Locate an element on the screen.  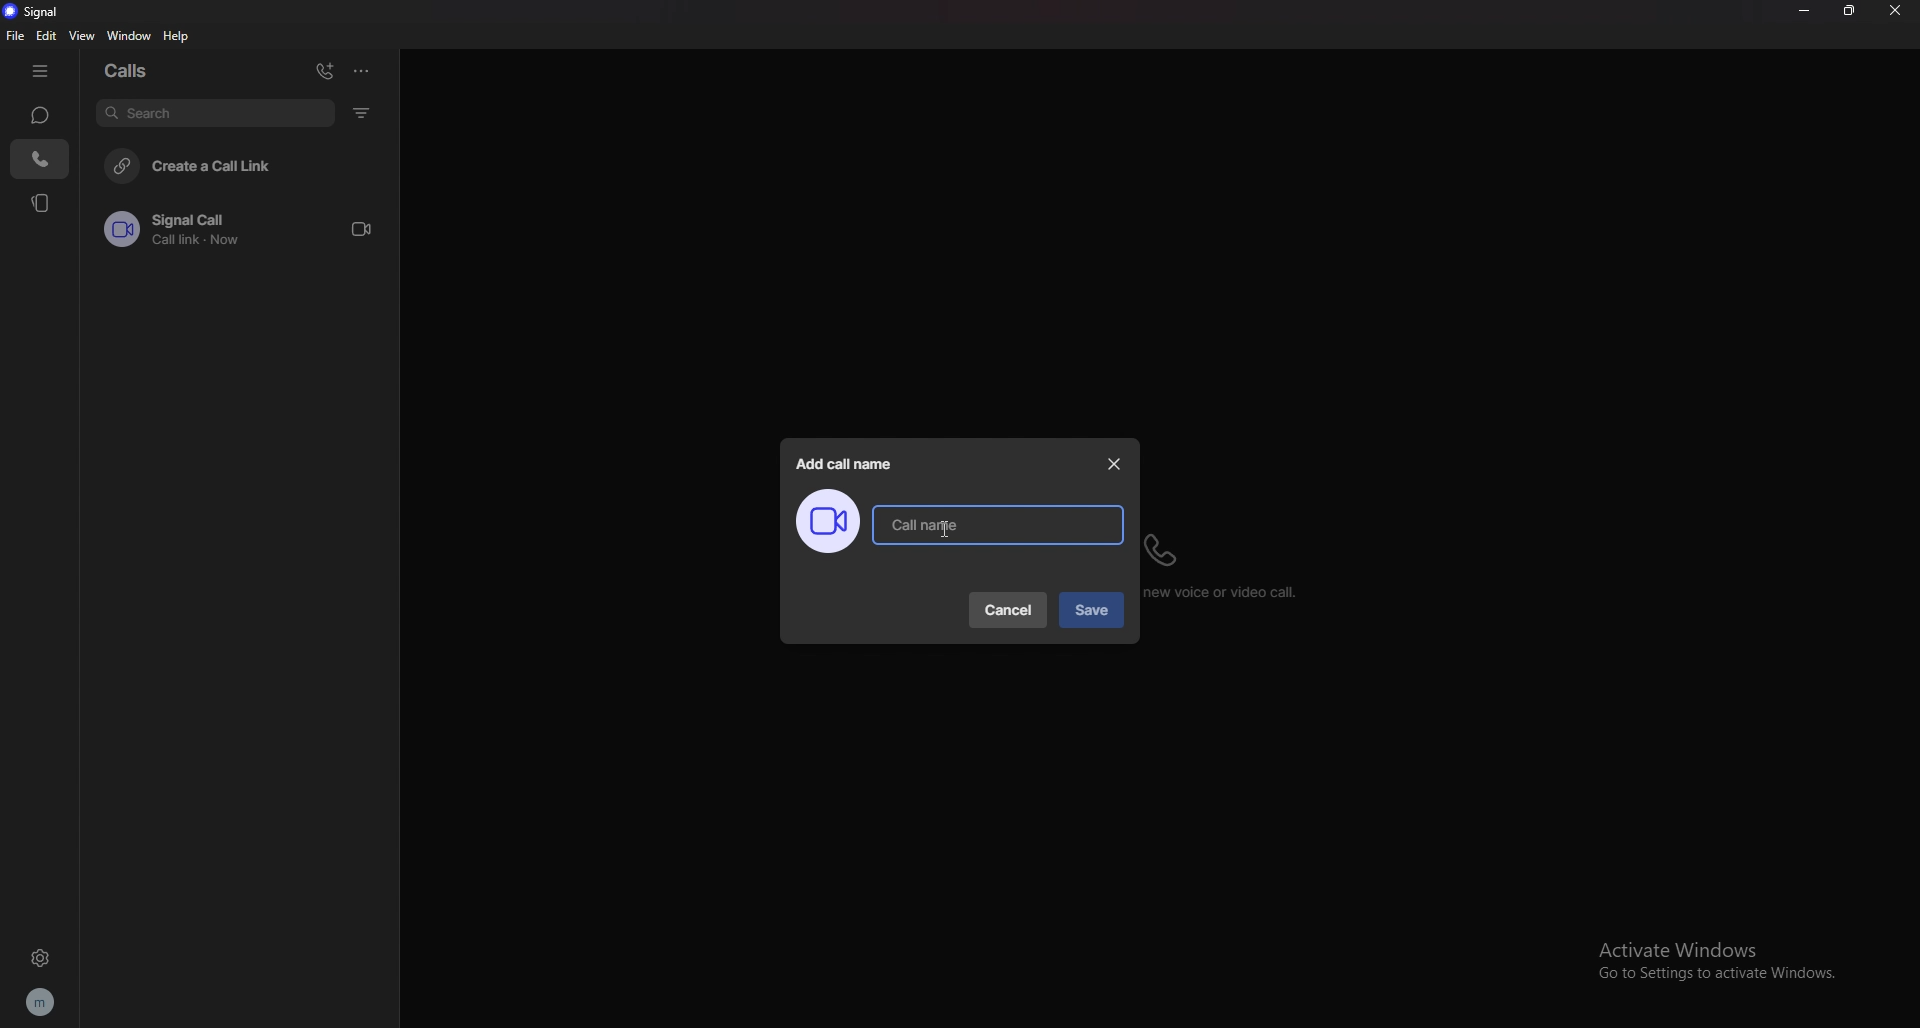
window is located at coordinates (133, 36).